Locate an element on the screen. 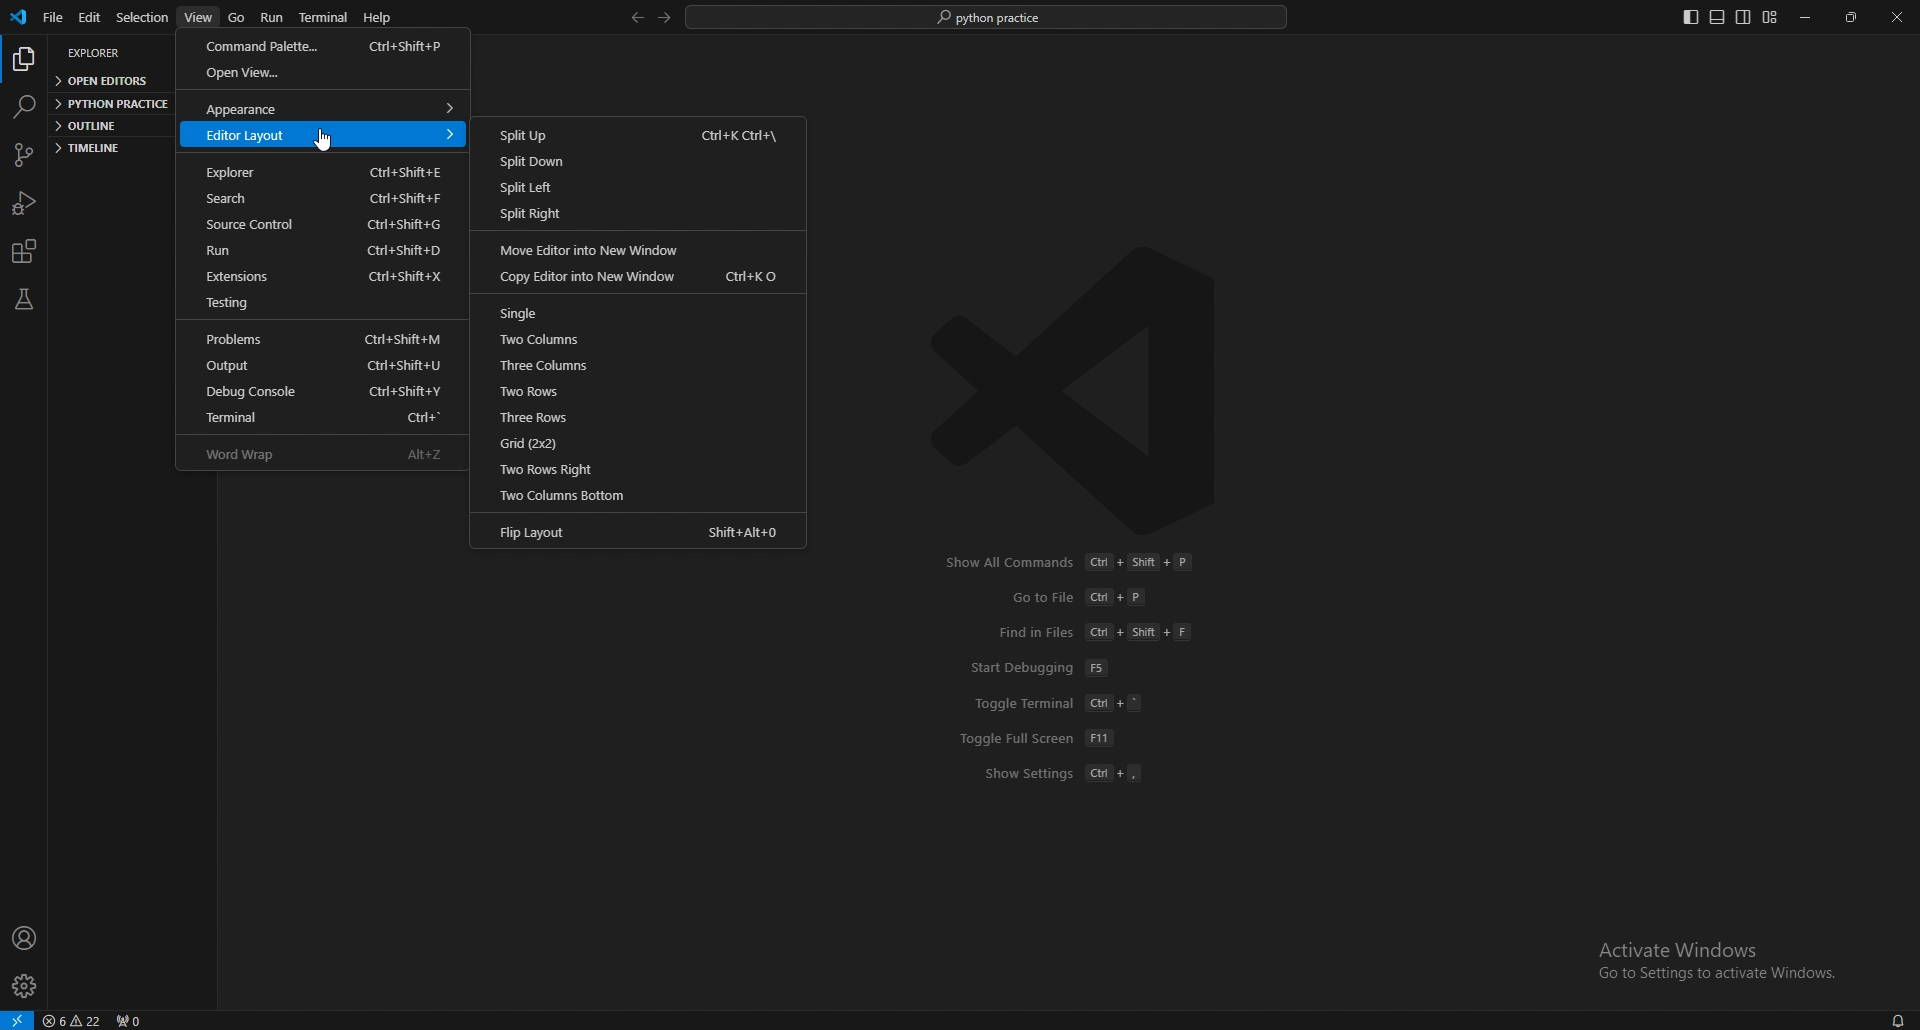  output ctrl+shift+u is located at coordinates (316, 364).